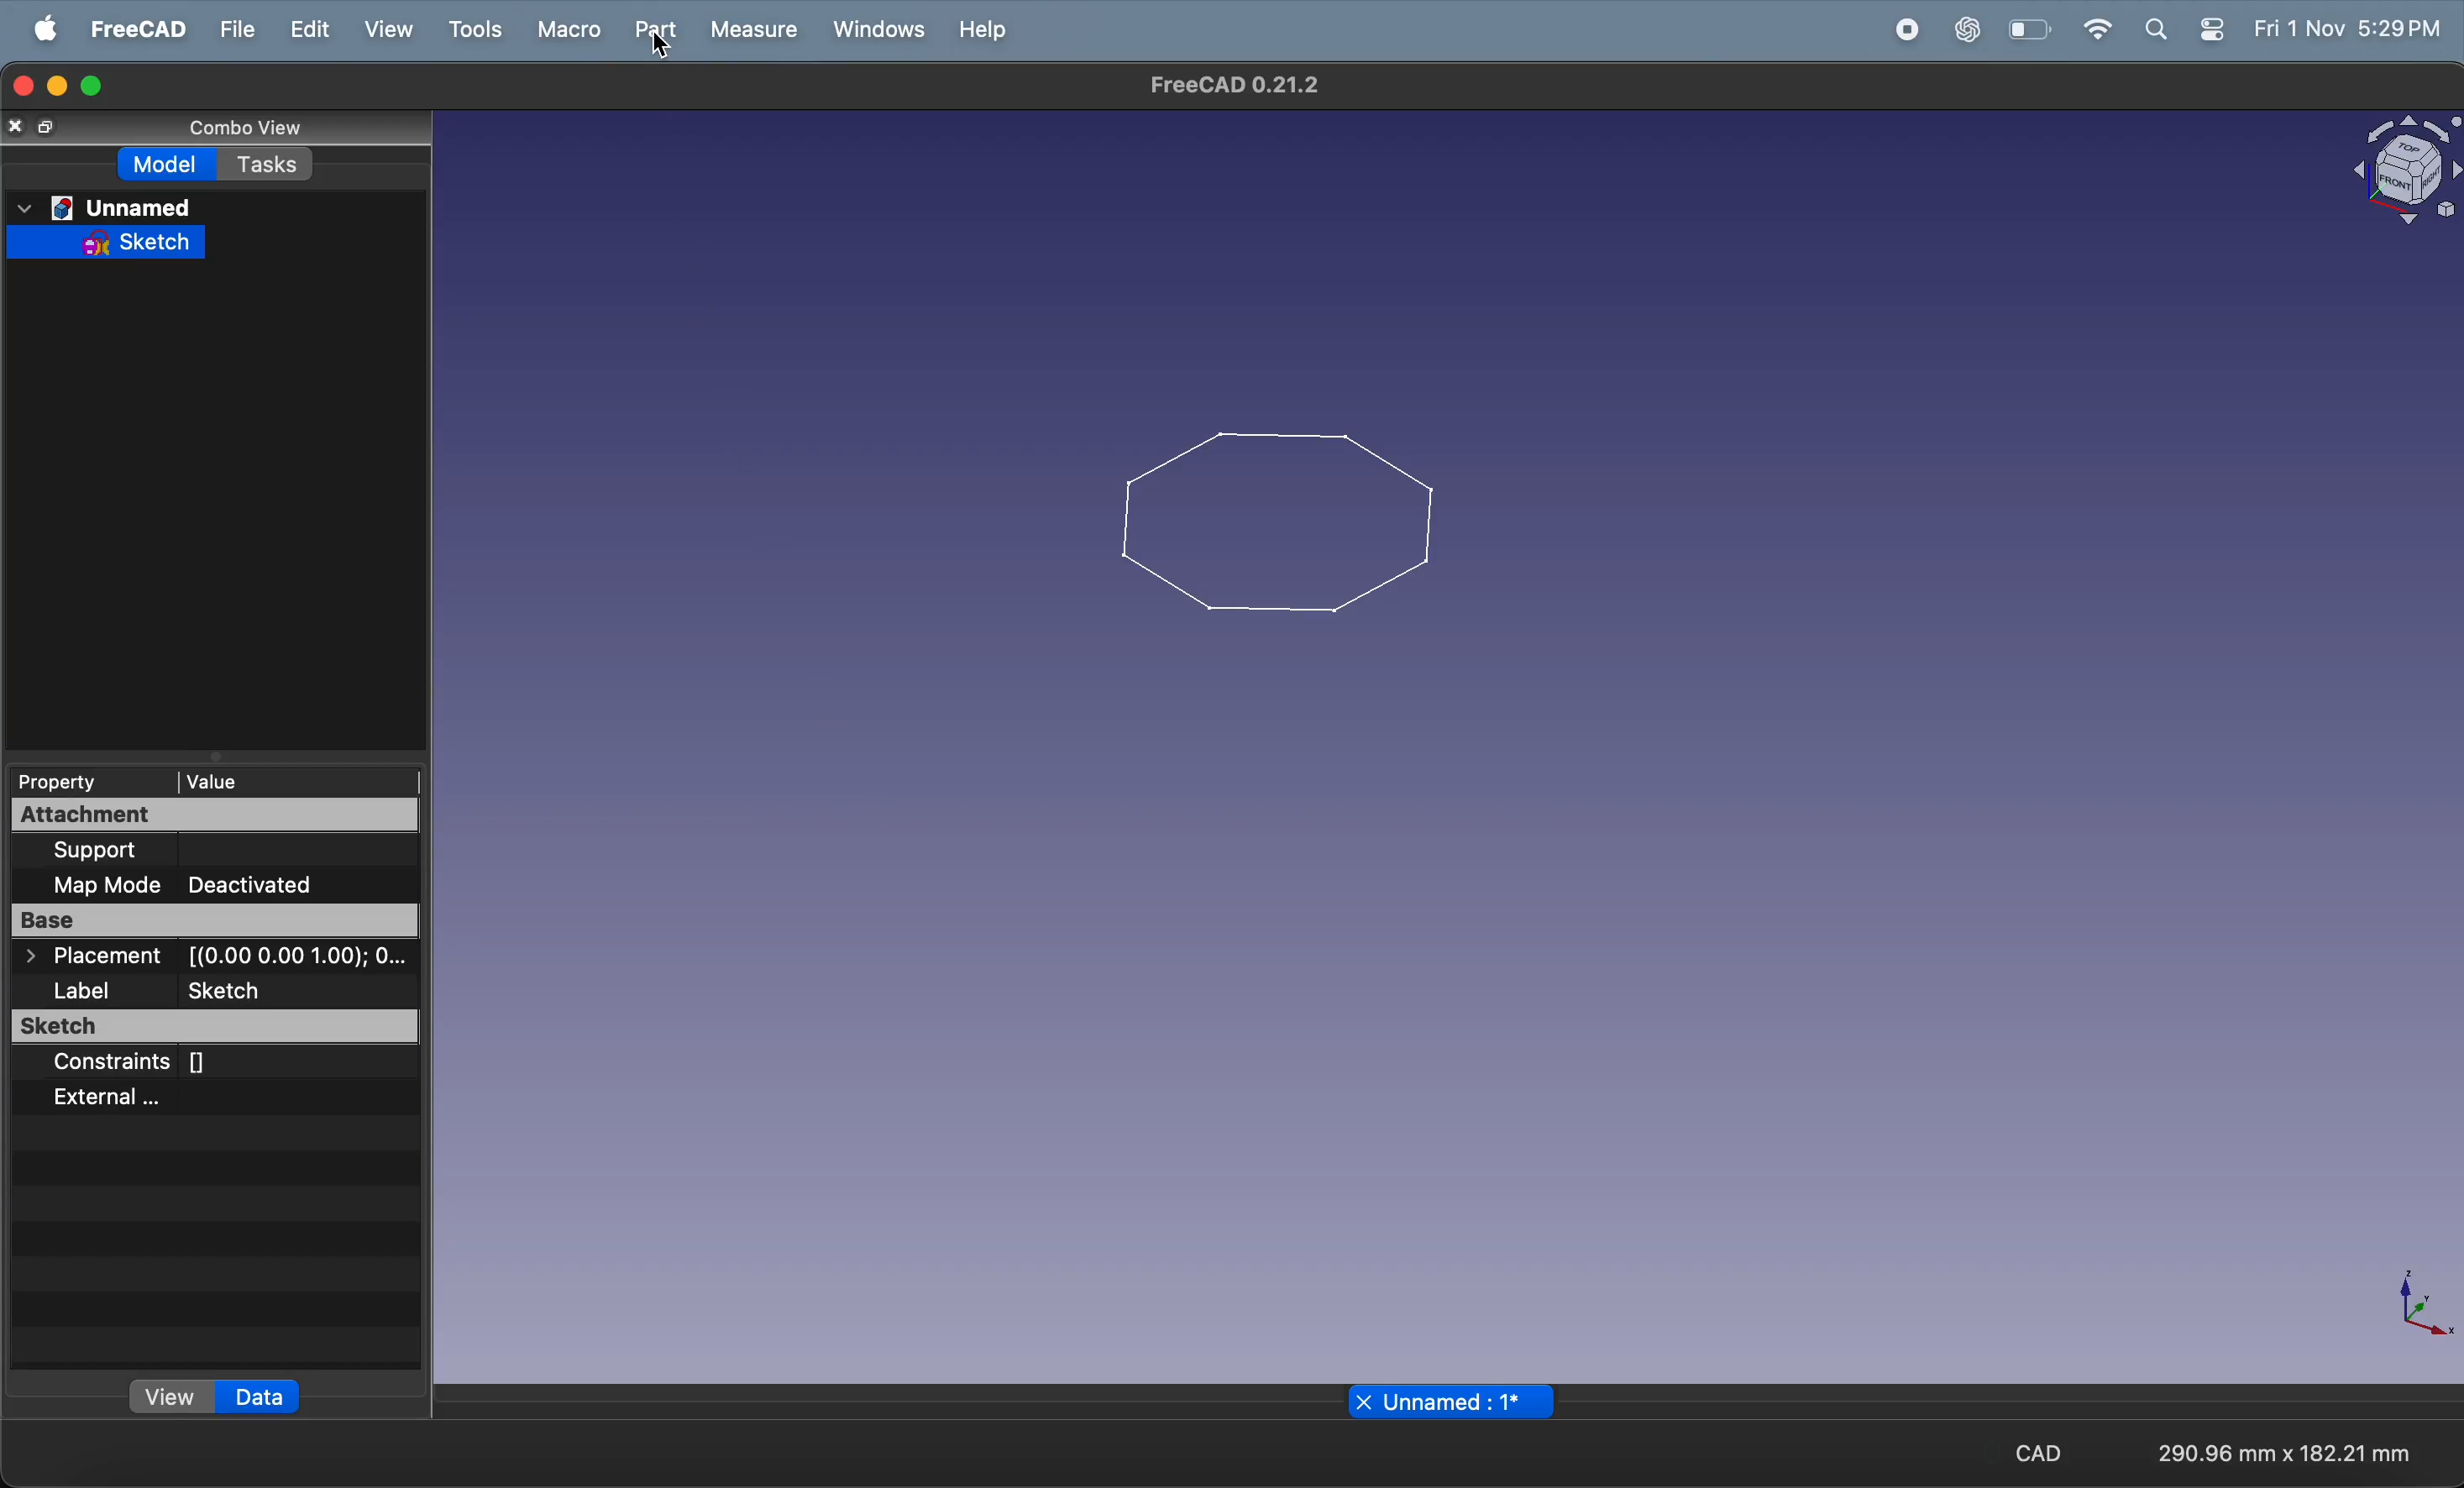 The width and height of the screenshot is (2464, 1488). Describe the element at coordinates (2344, 27) in the screenshot. I see `time and date` at that location.